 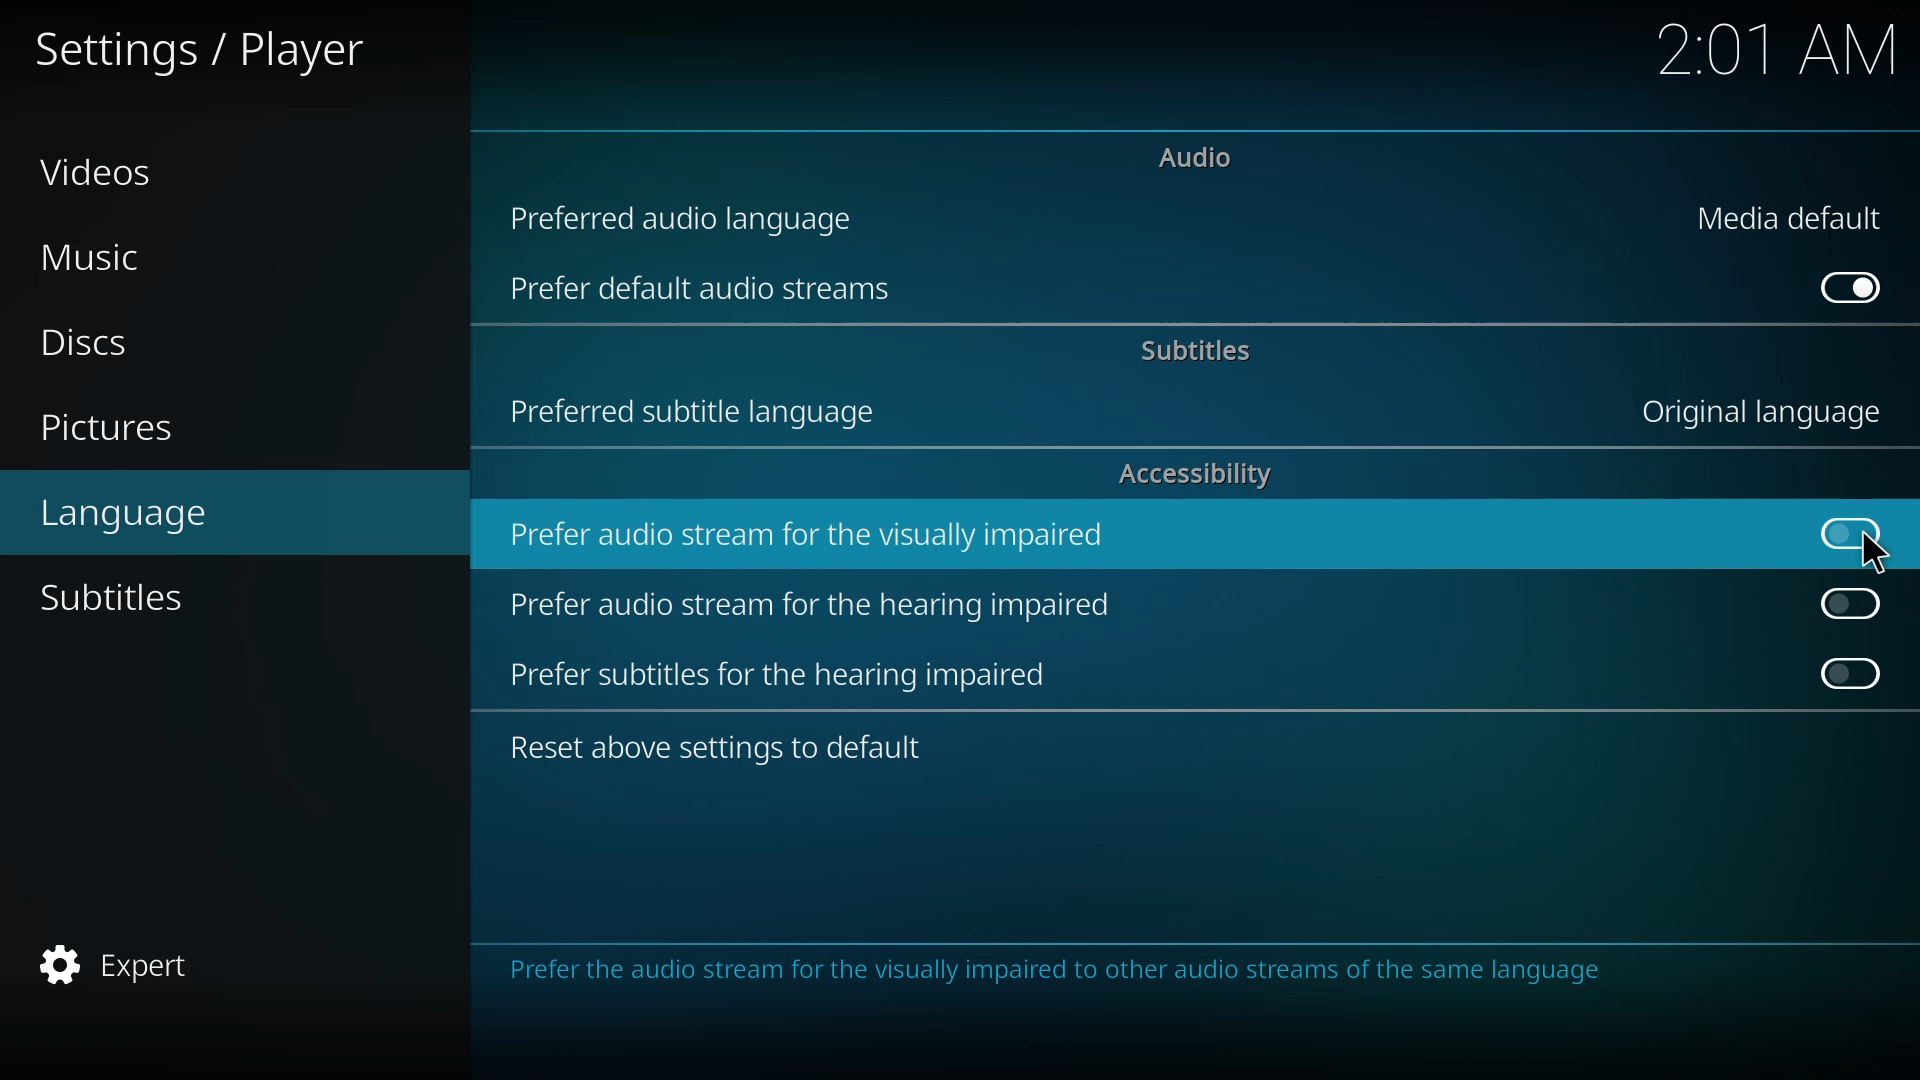 I want to click on prefer default audio, so click(x=704, y=292).